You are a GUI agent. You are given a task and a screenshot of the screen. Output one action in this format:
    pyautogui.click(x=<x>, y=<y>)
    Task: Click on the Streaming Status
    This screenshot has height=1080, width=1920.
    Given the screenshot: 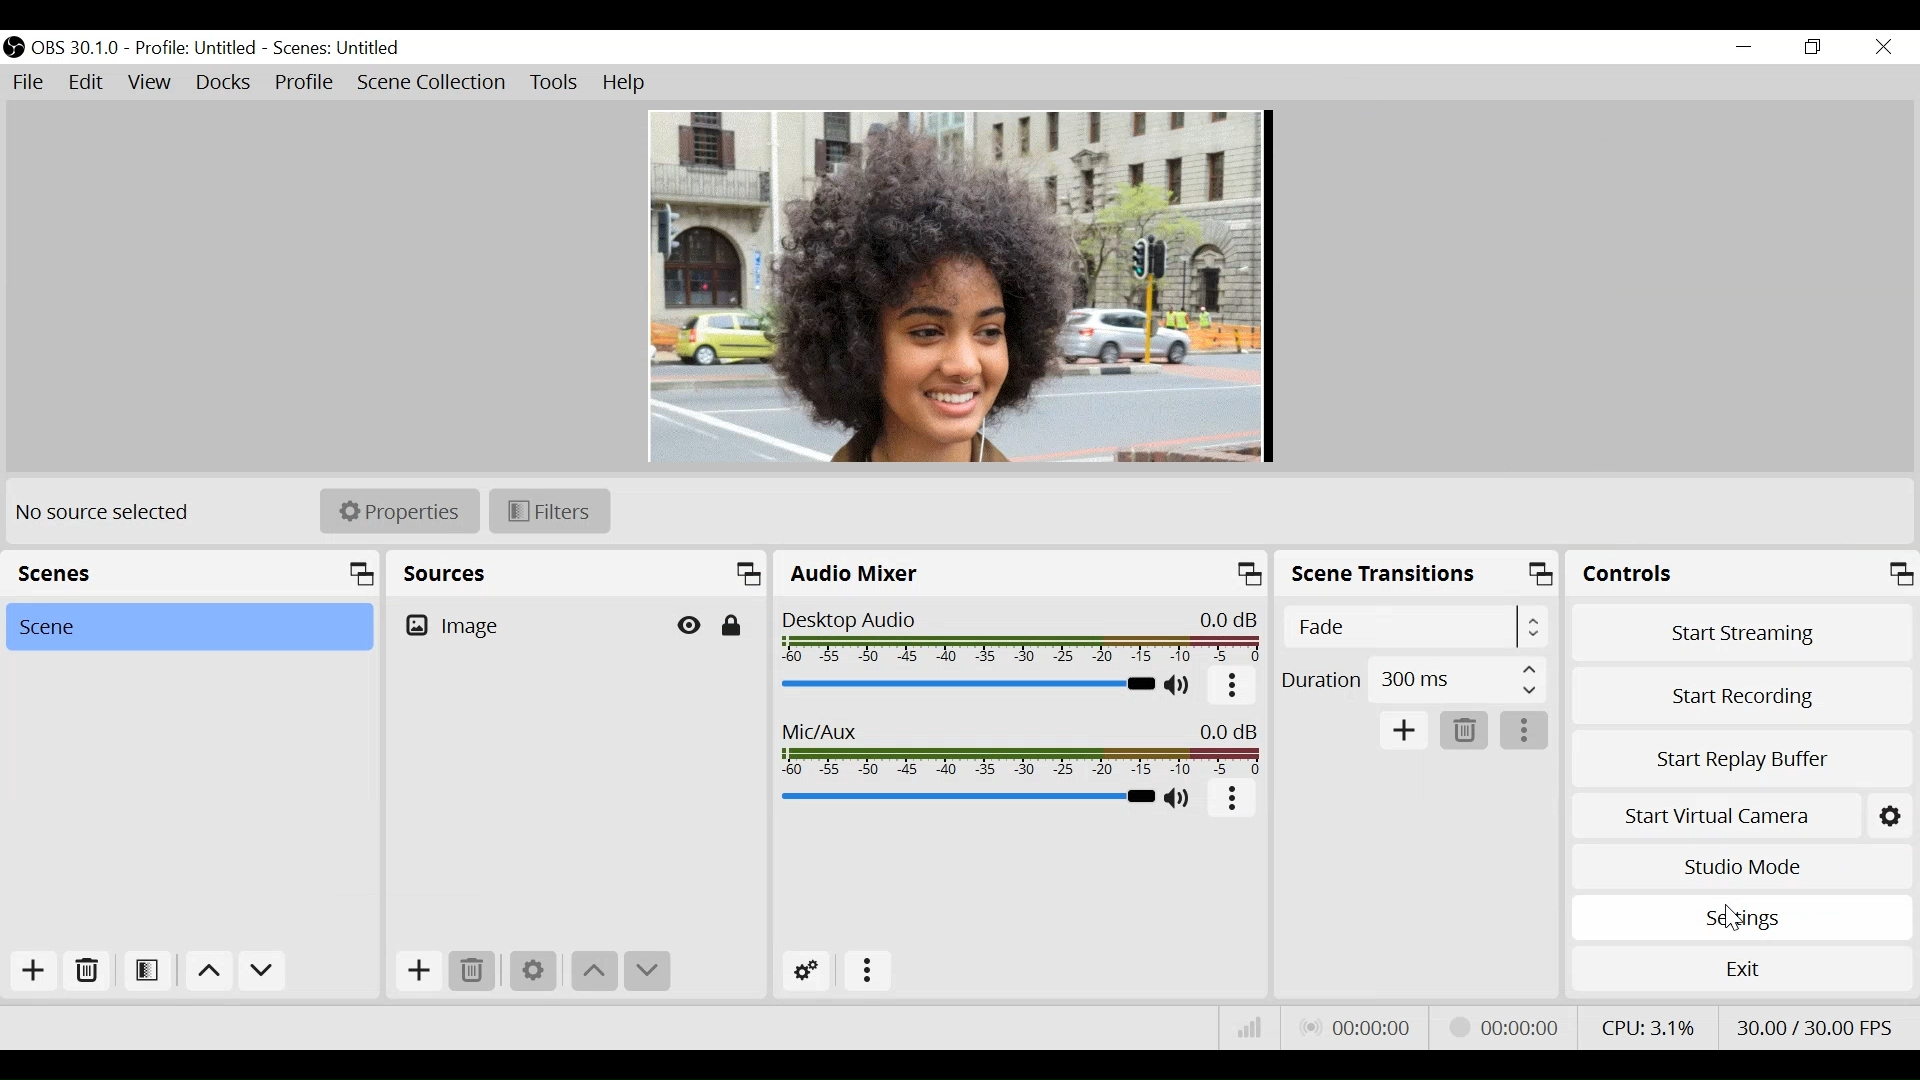 What is the action you would take?
    pyautogui.click(x=1501, y=1026)
    